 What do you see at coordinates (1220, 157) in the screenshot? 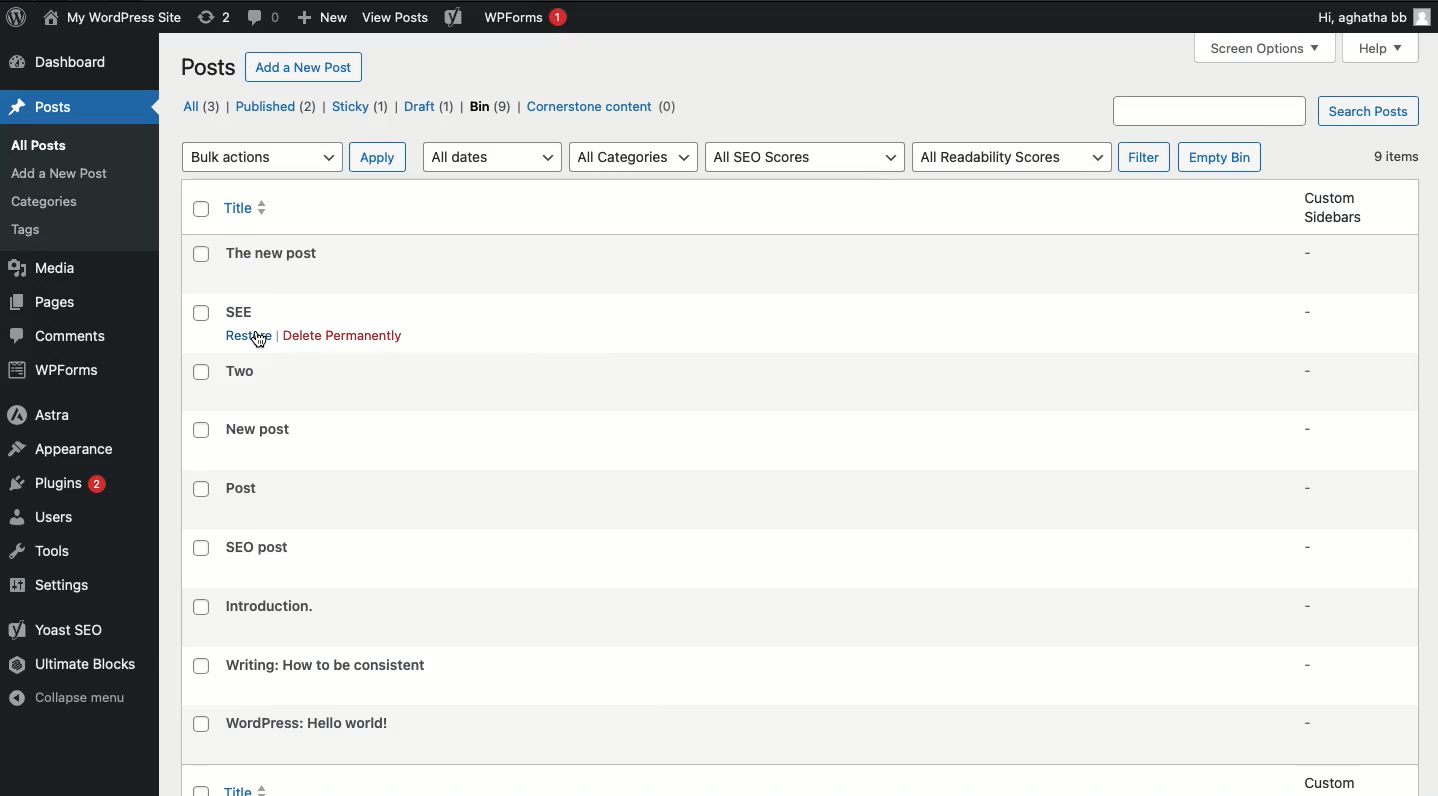
I see `empty bin` at bounding box center [1220, 157].